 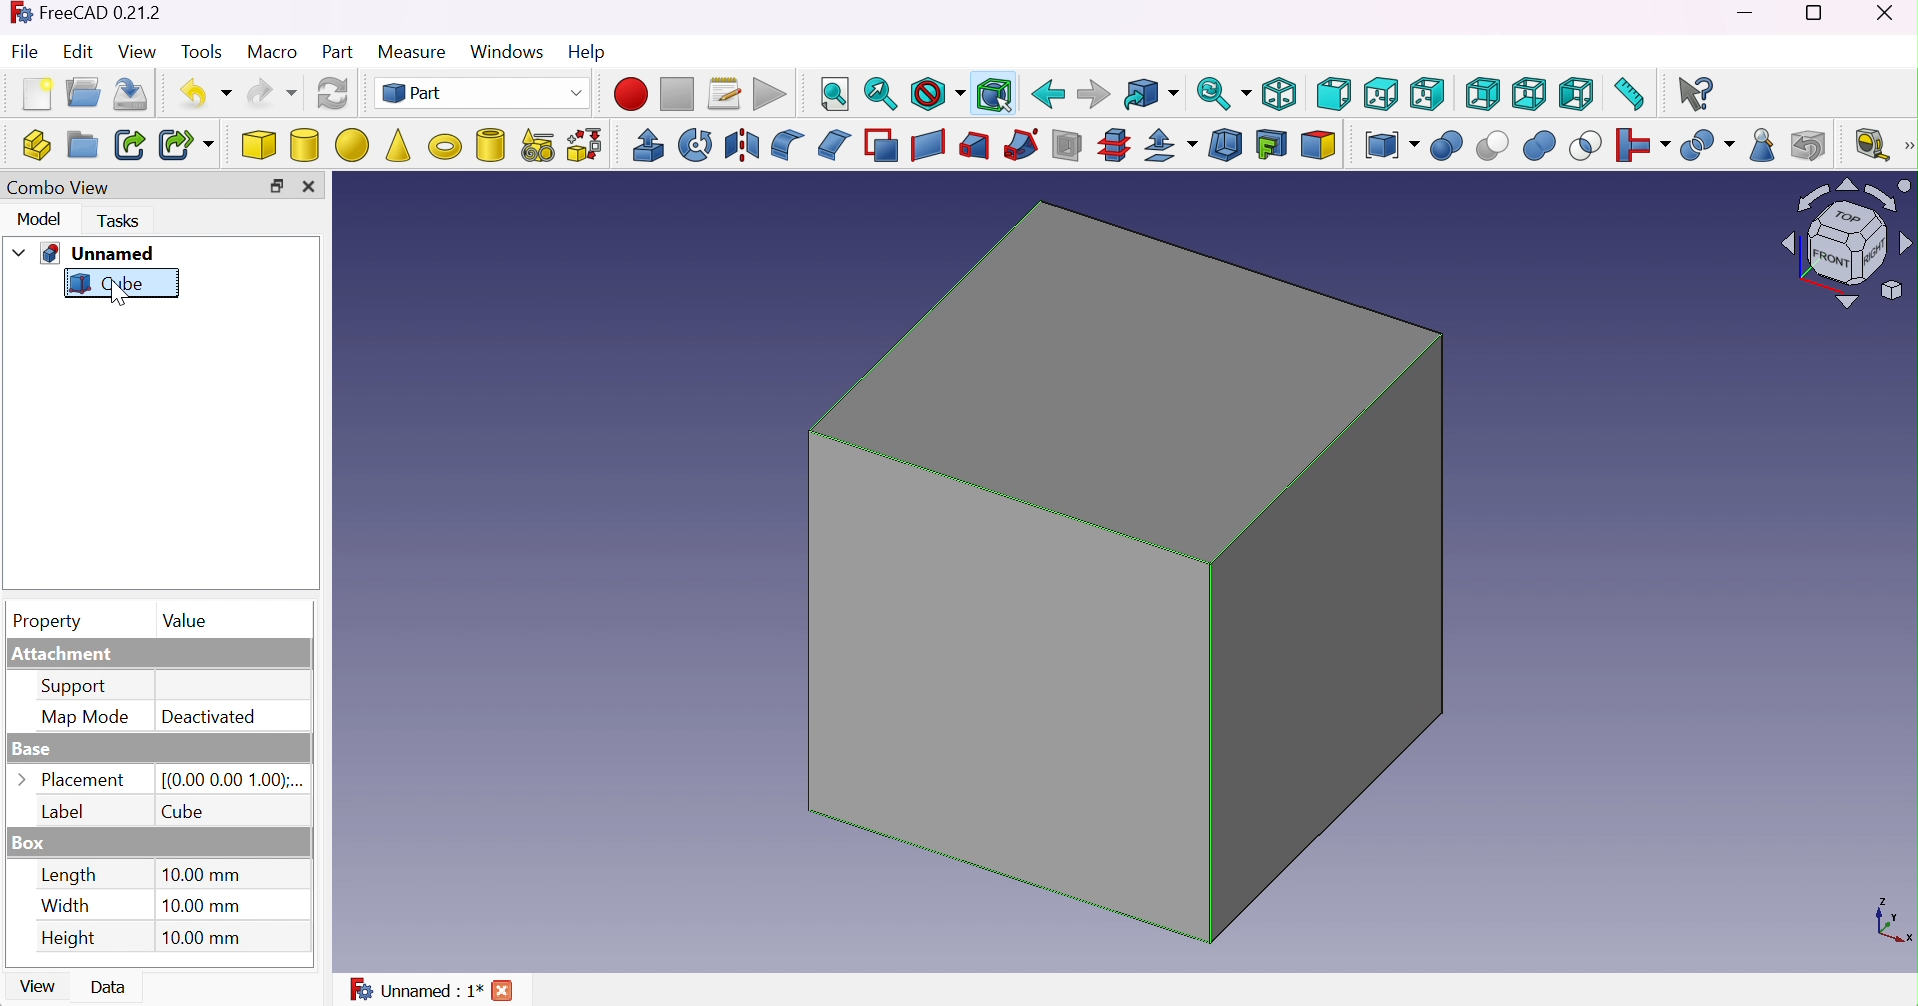 What do you see at coordinates (38, 98) in the screenshot?
I see `New` at bounding box center [38, 98].